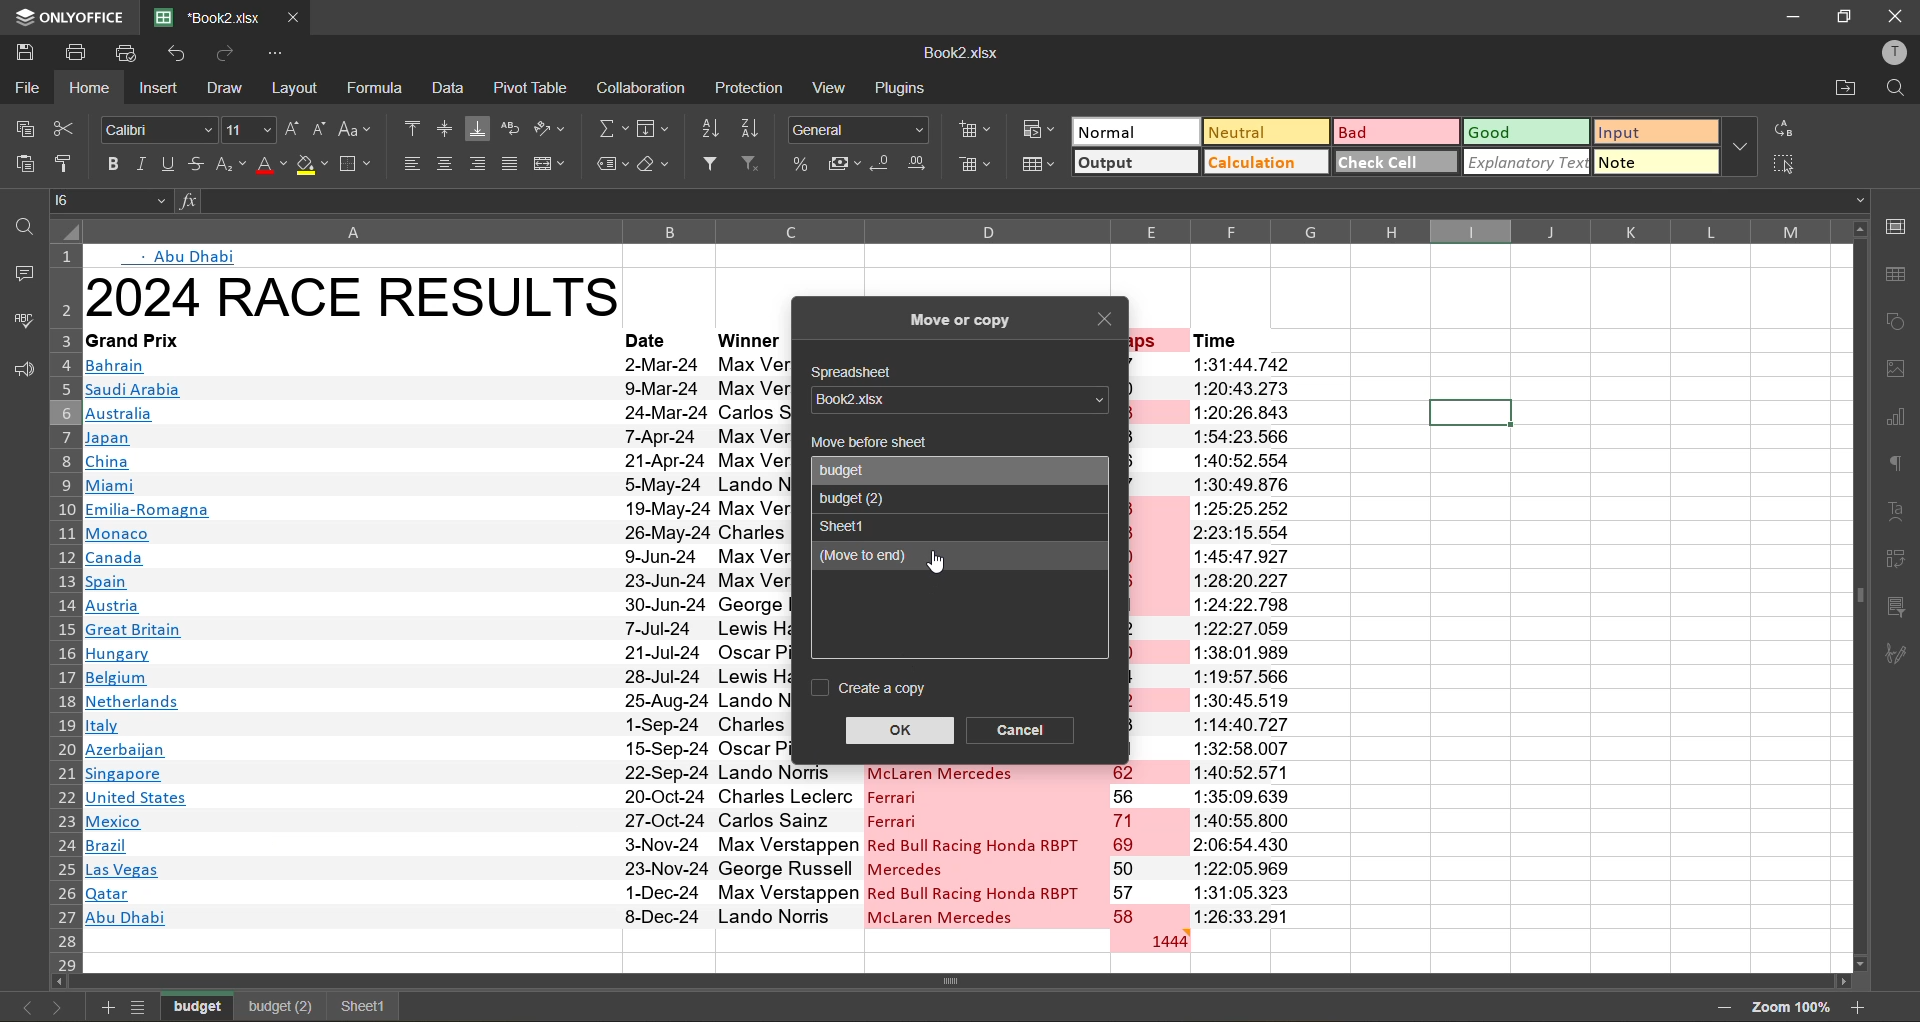 The image size is (1920, 1022). Describe the element at coordinates (26, 129) in the screenshot. I see `copy` at that location.